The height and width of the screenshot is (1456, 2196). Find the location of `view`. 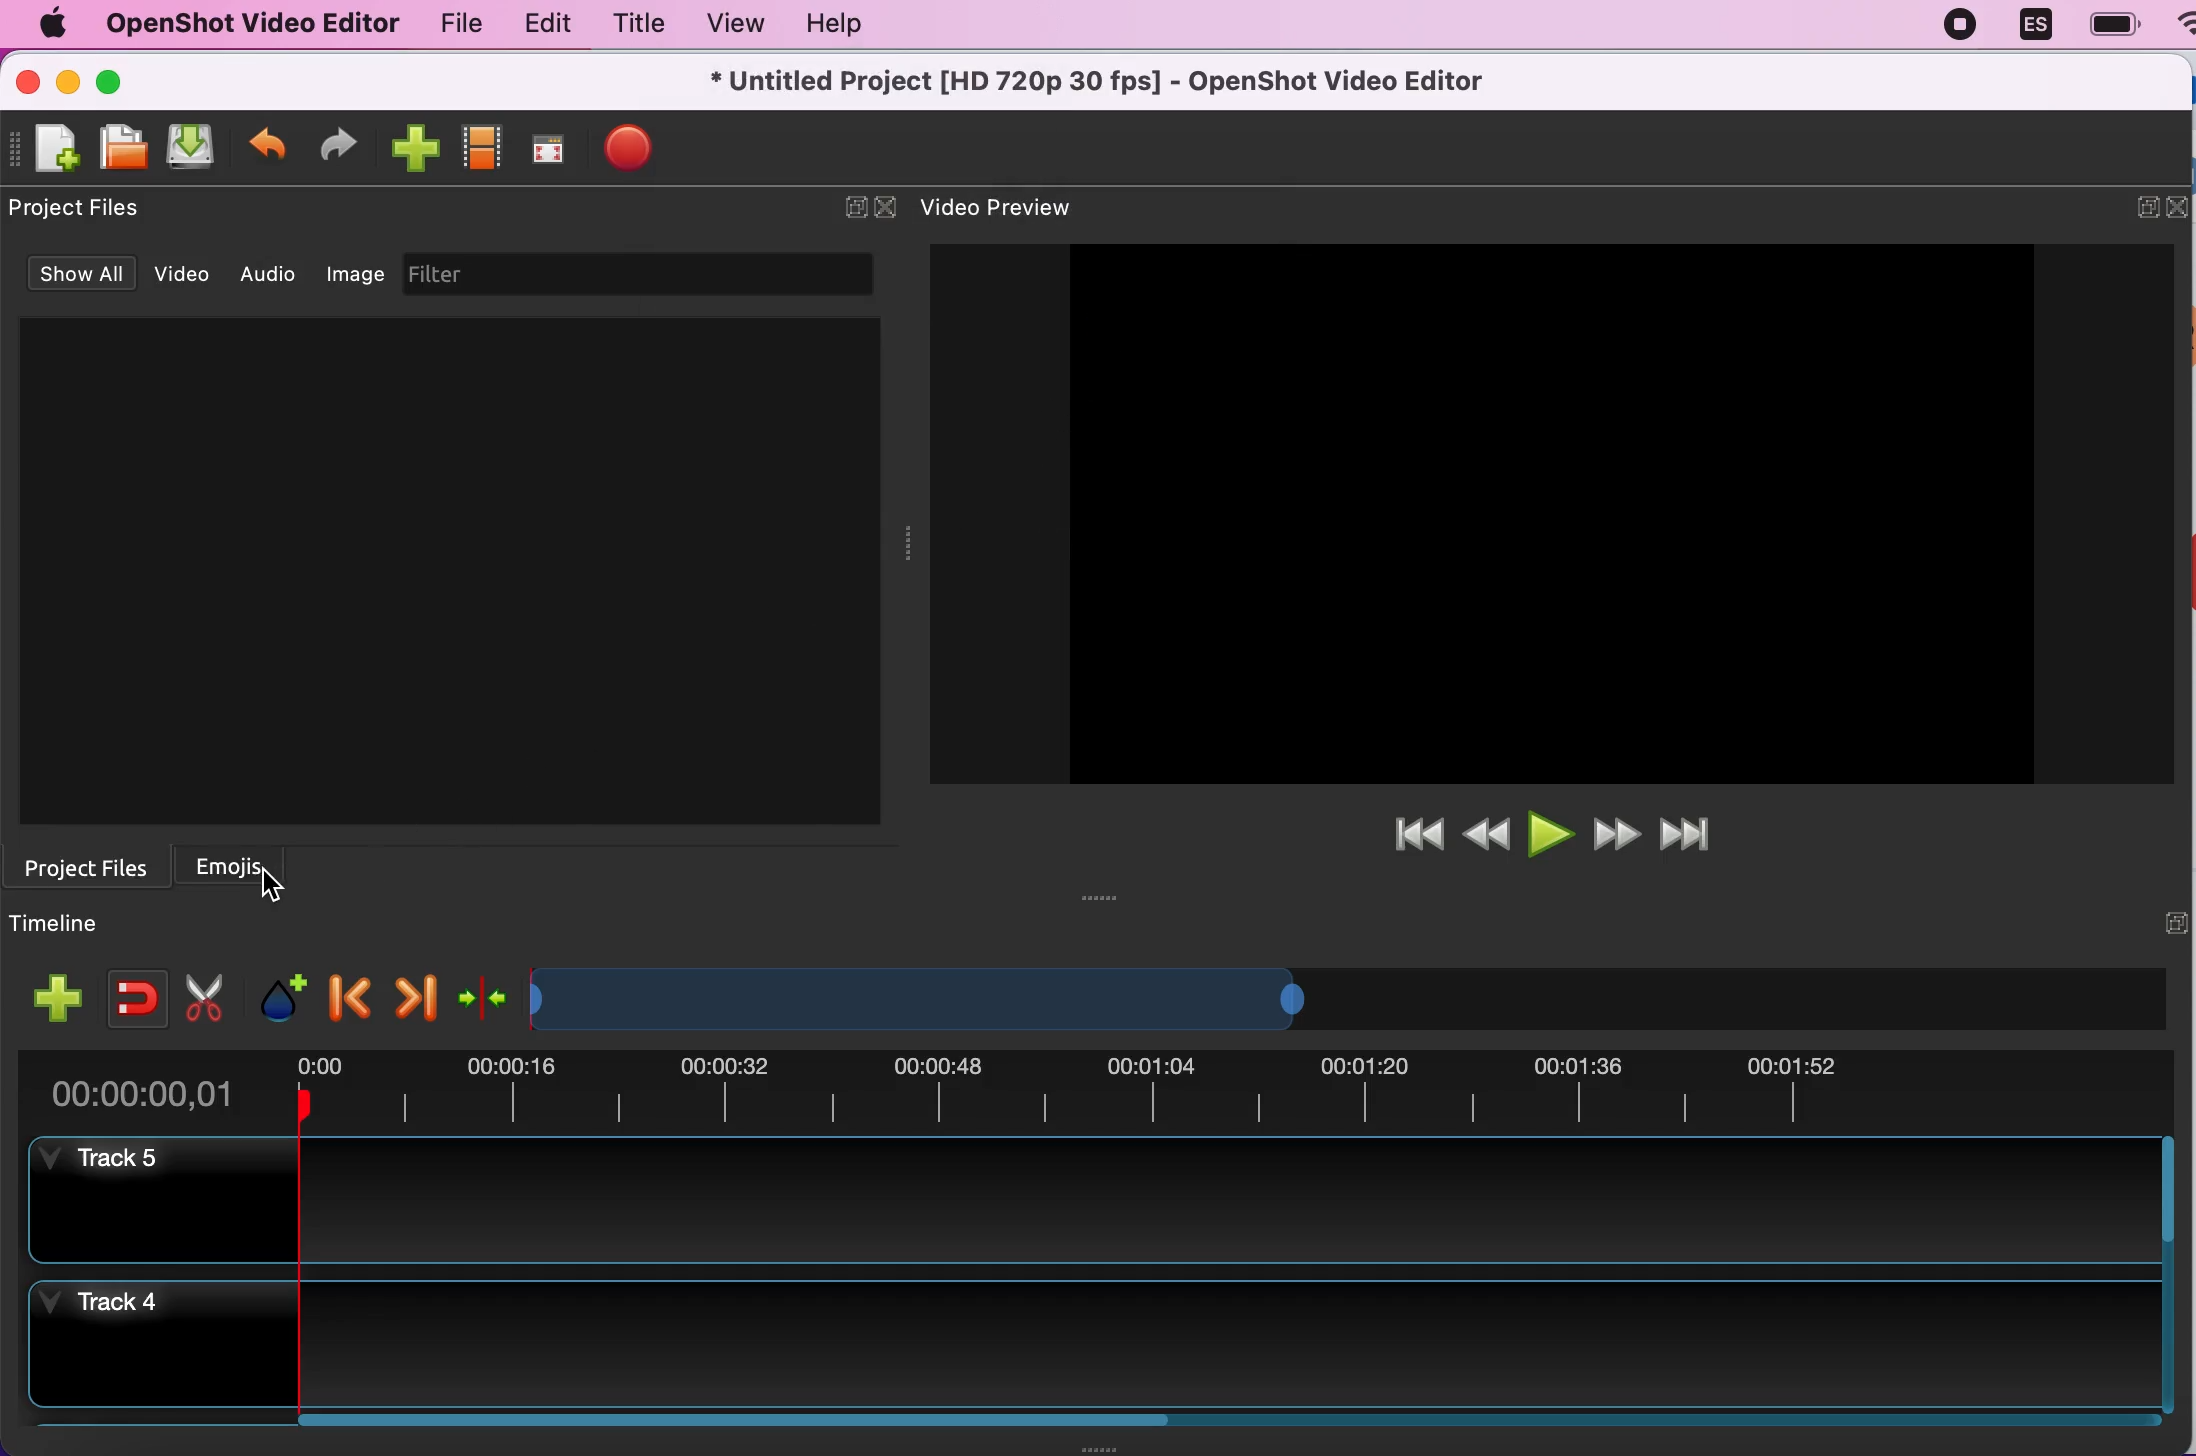

view is located at coordinates (725, 24).